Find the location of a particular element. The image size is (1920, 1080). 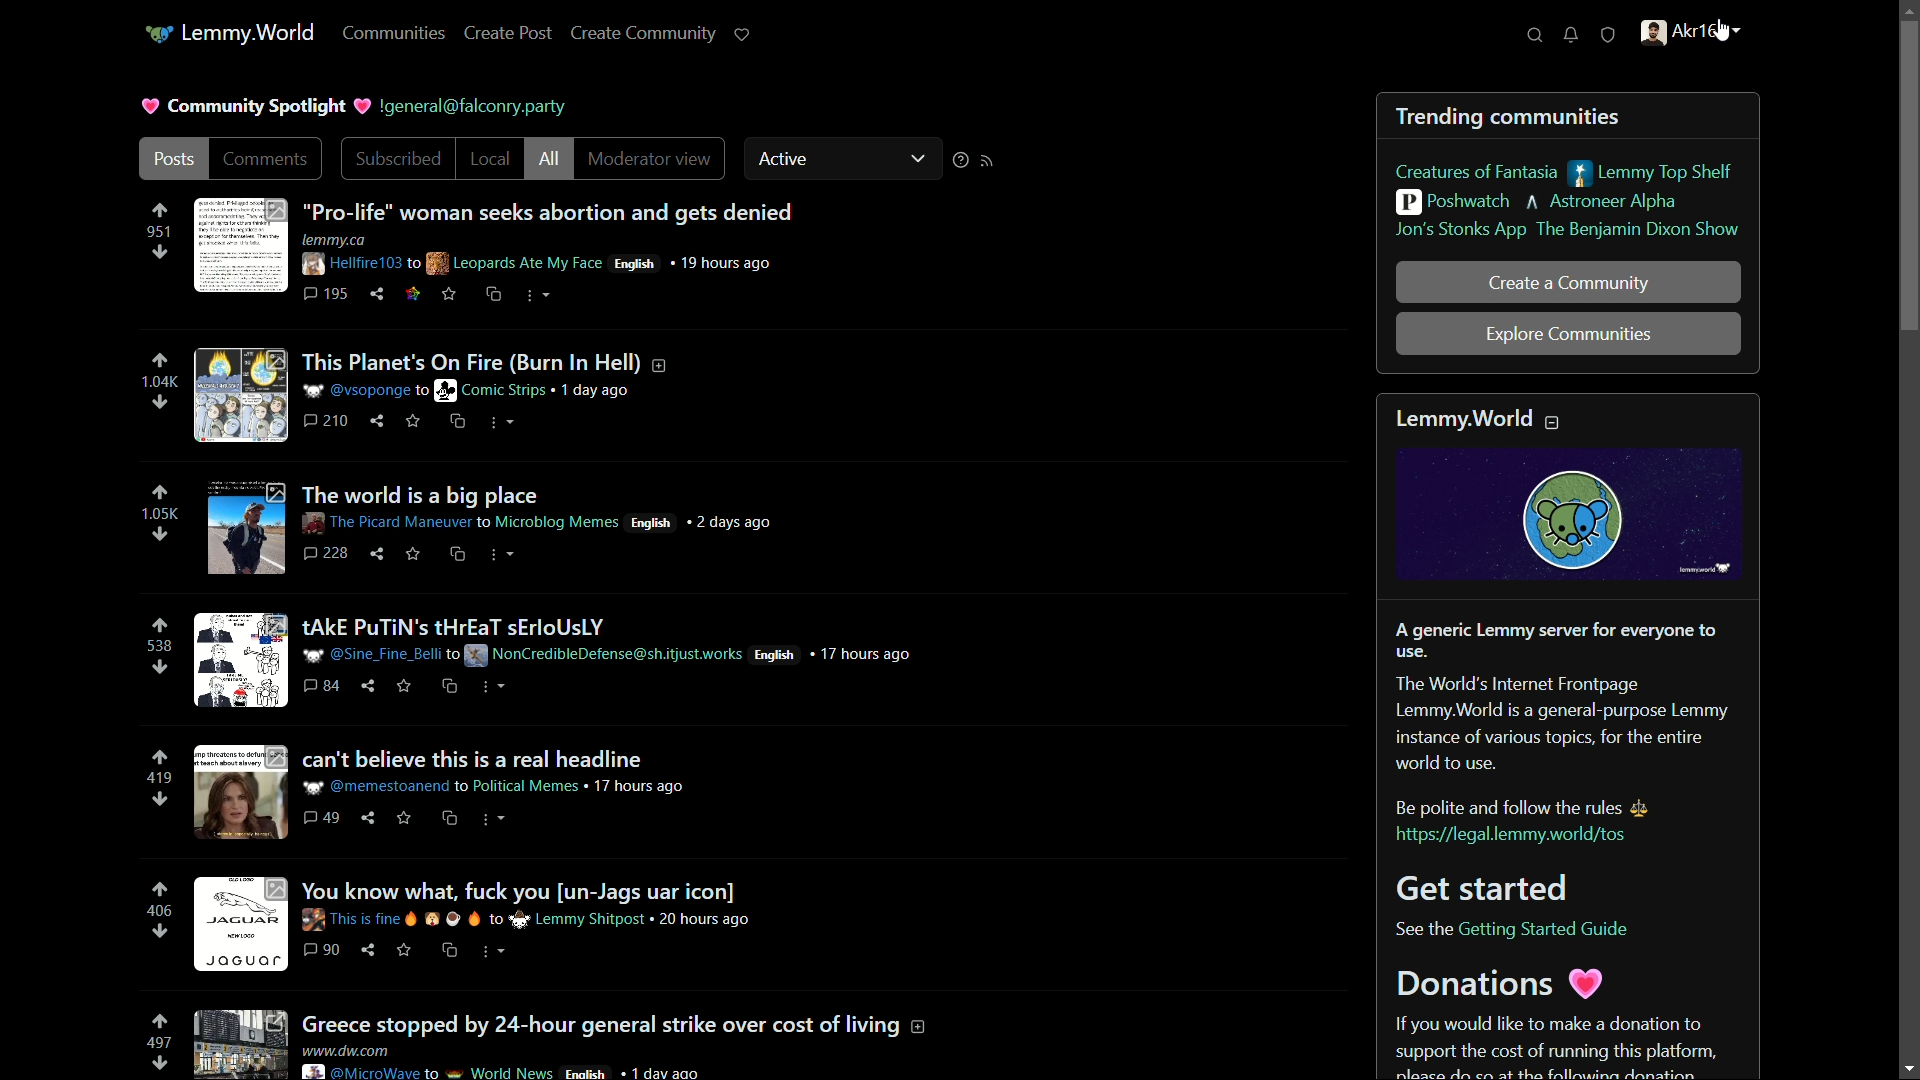

downvote is located at coordinates (160, 252).